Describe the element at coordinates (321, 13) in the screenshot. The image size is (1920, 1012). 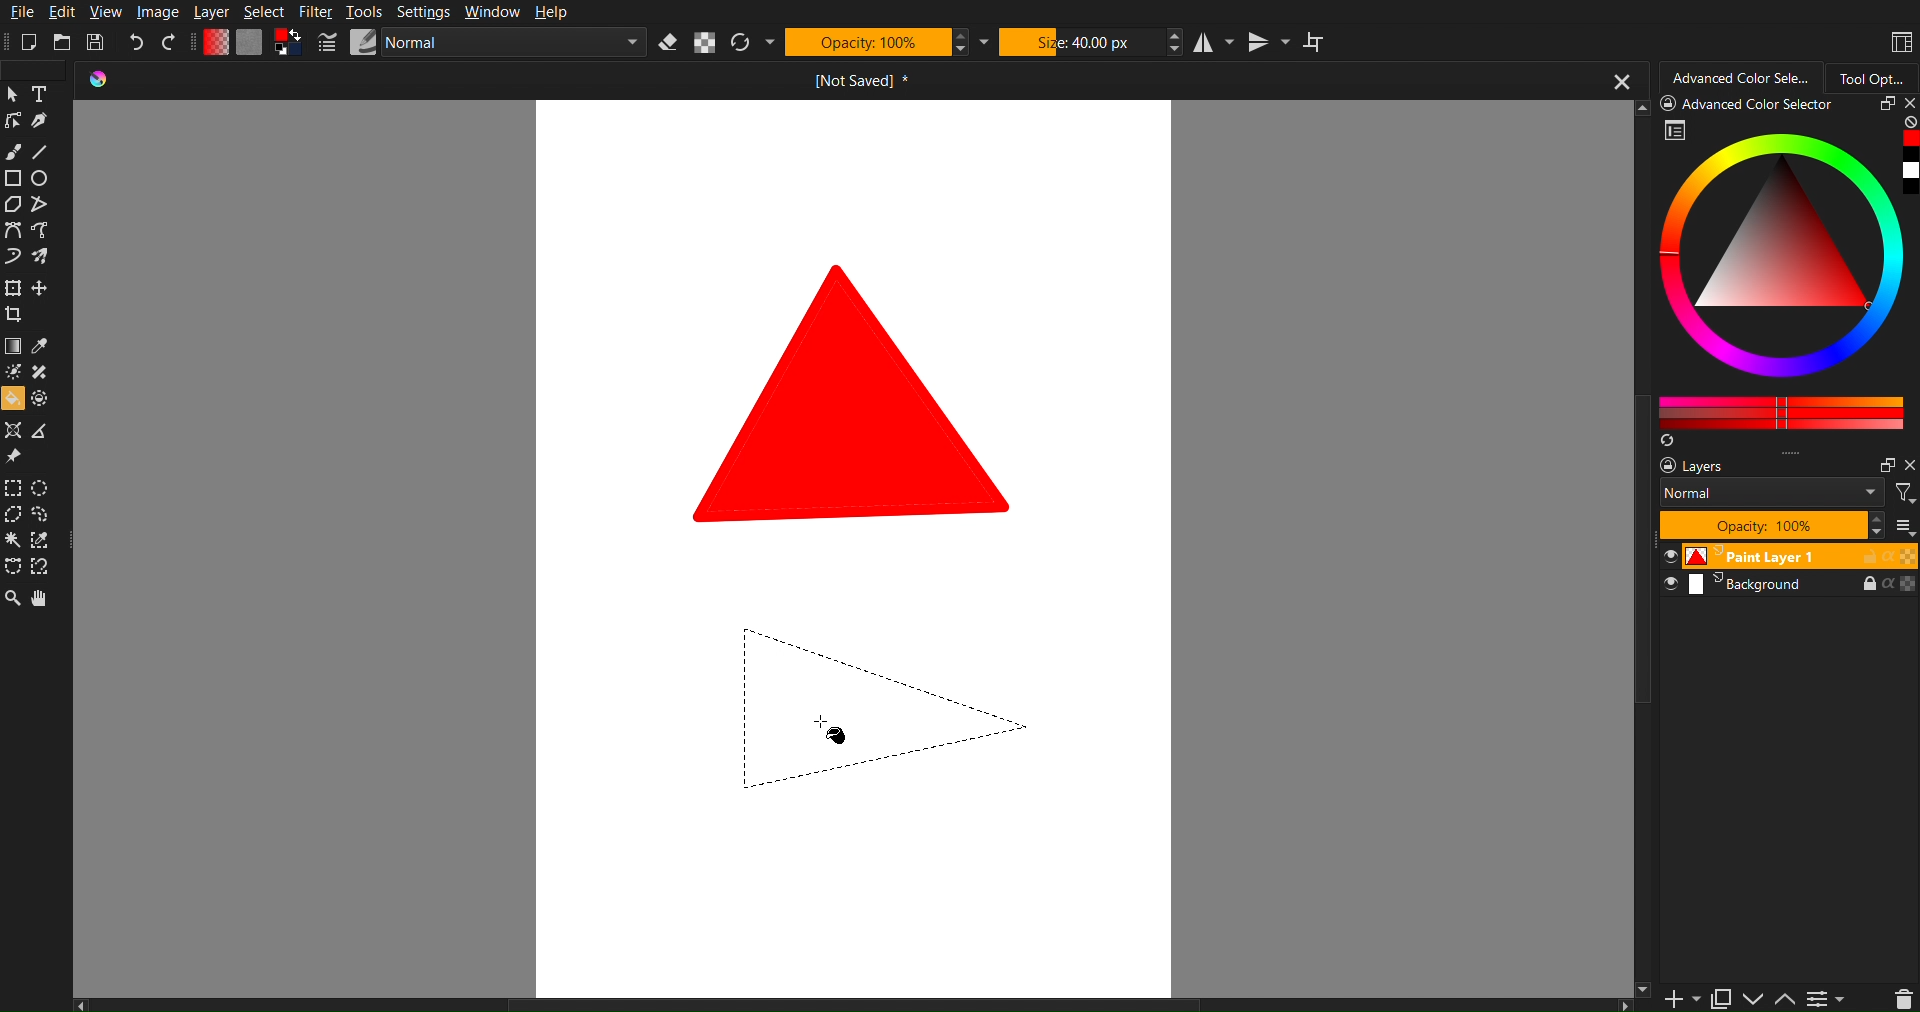
I see `Filter` at that location.